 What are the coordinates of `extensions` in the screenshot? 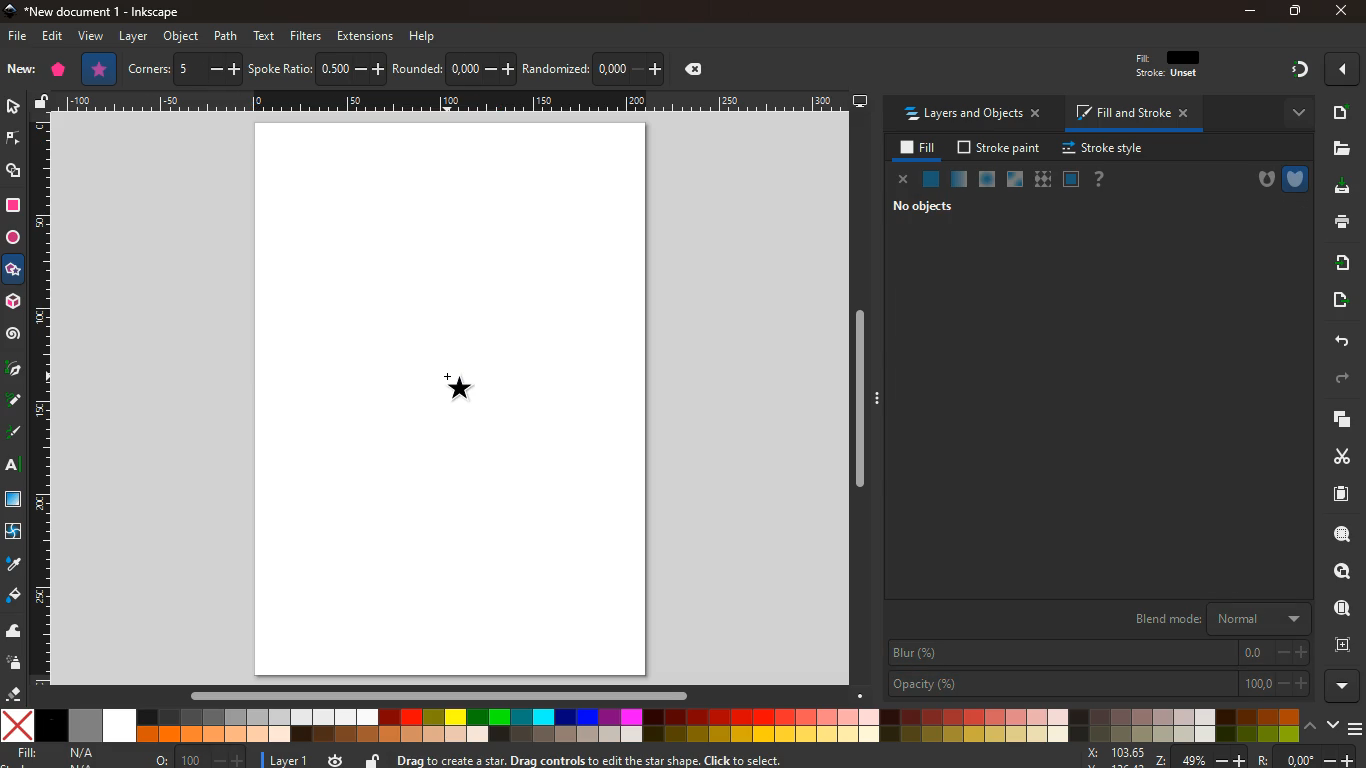 It's located at (365, 35).